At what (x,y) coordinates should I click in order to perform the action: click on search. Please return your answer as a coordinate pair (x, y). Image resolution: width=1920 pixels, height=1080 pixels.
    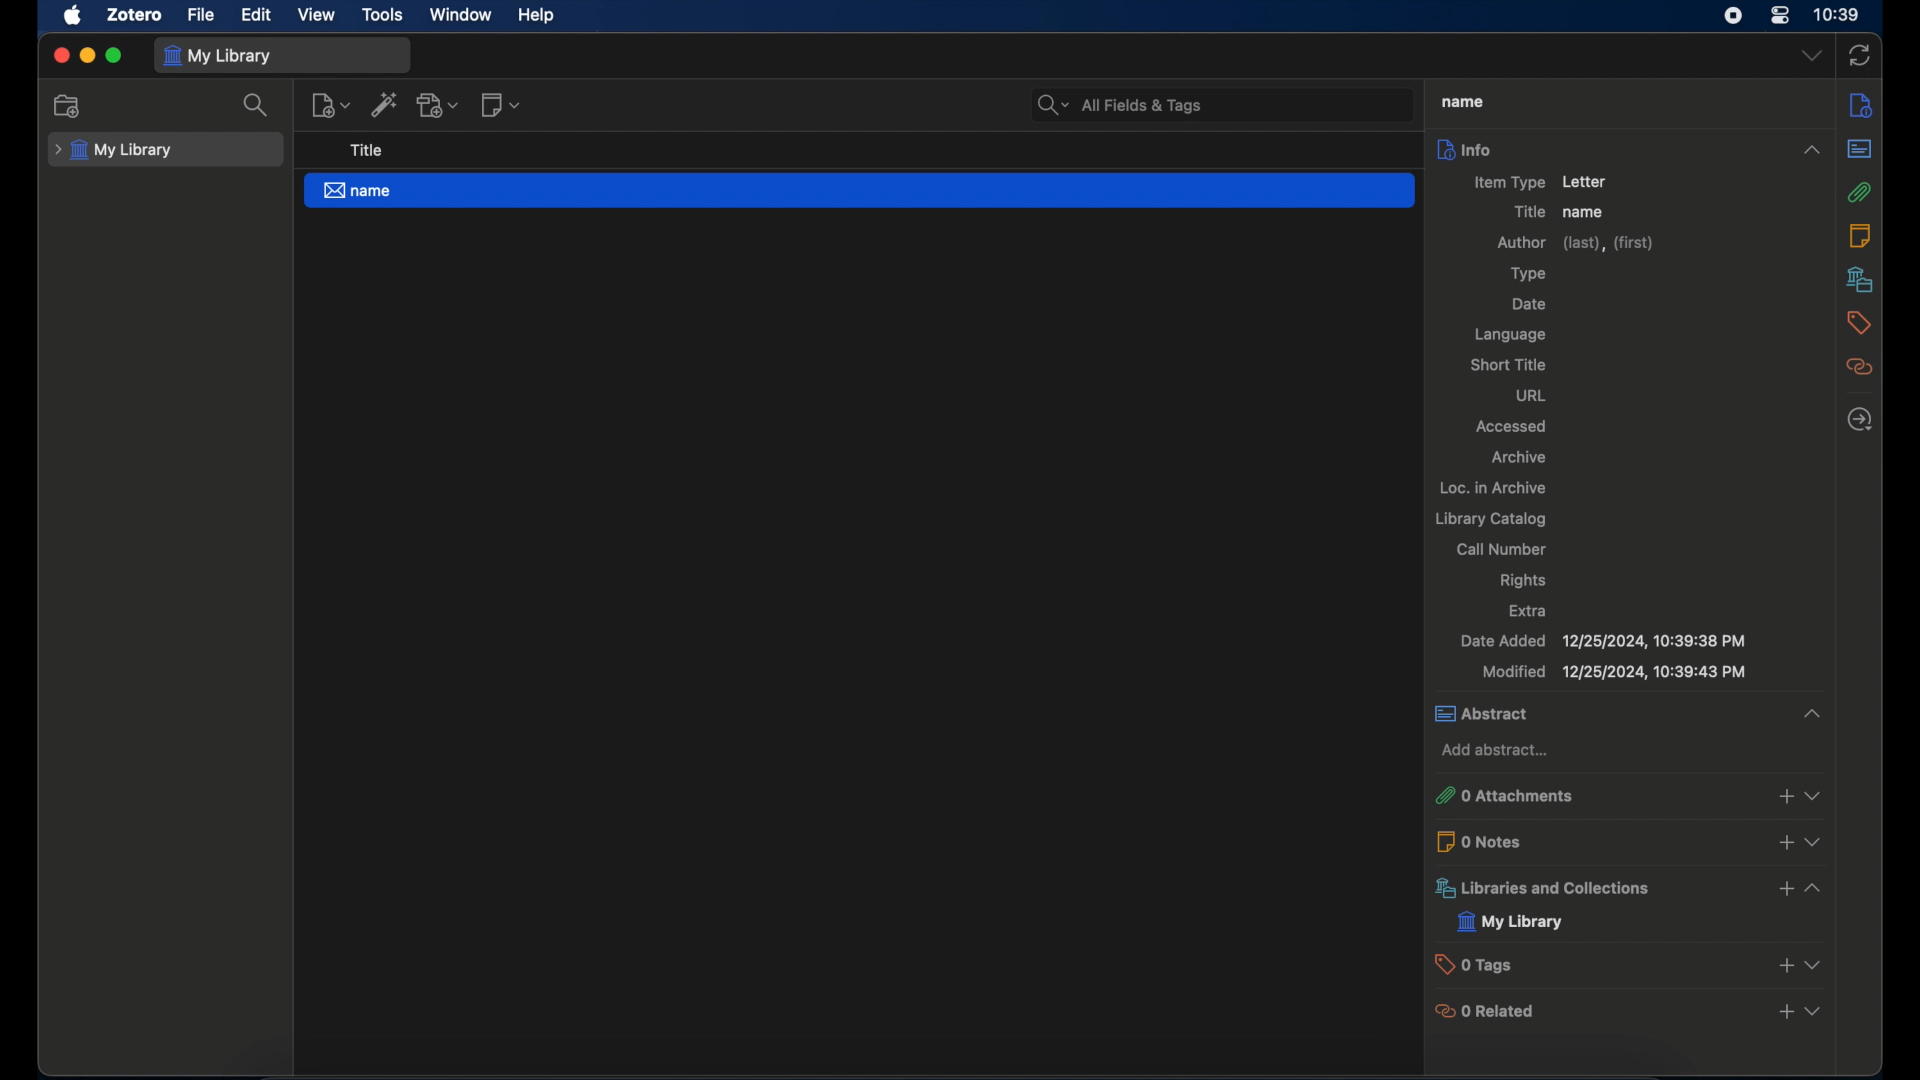
    Looking at the image, I should click on (258, 106).